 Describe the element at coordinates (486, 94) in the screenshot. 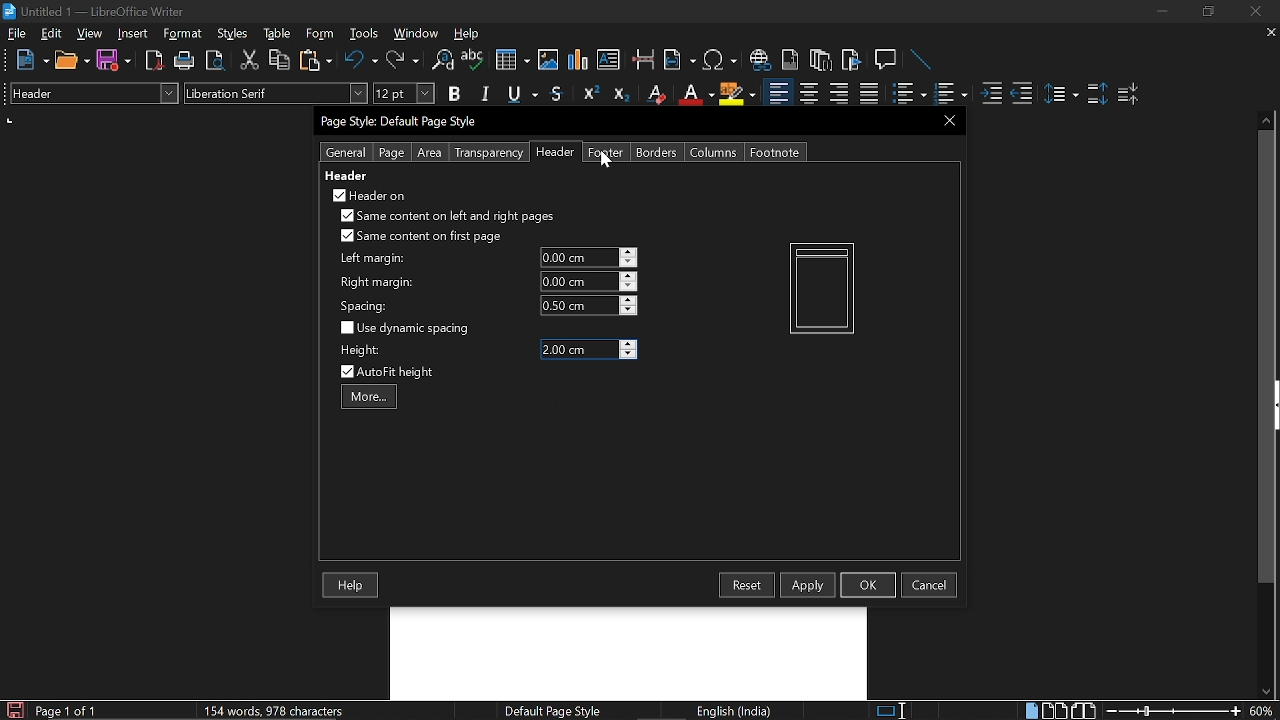

I see `Italic` at that location.